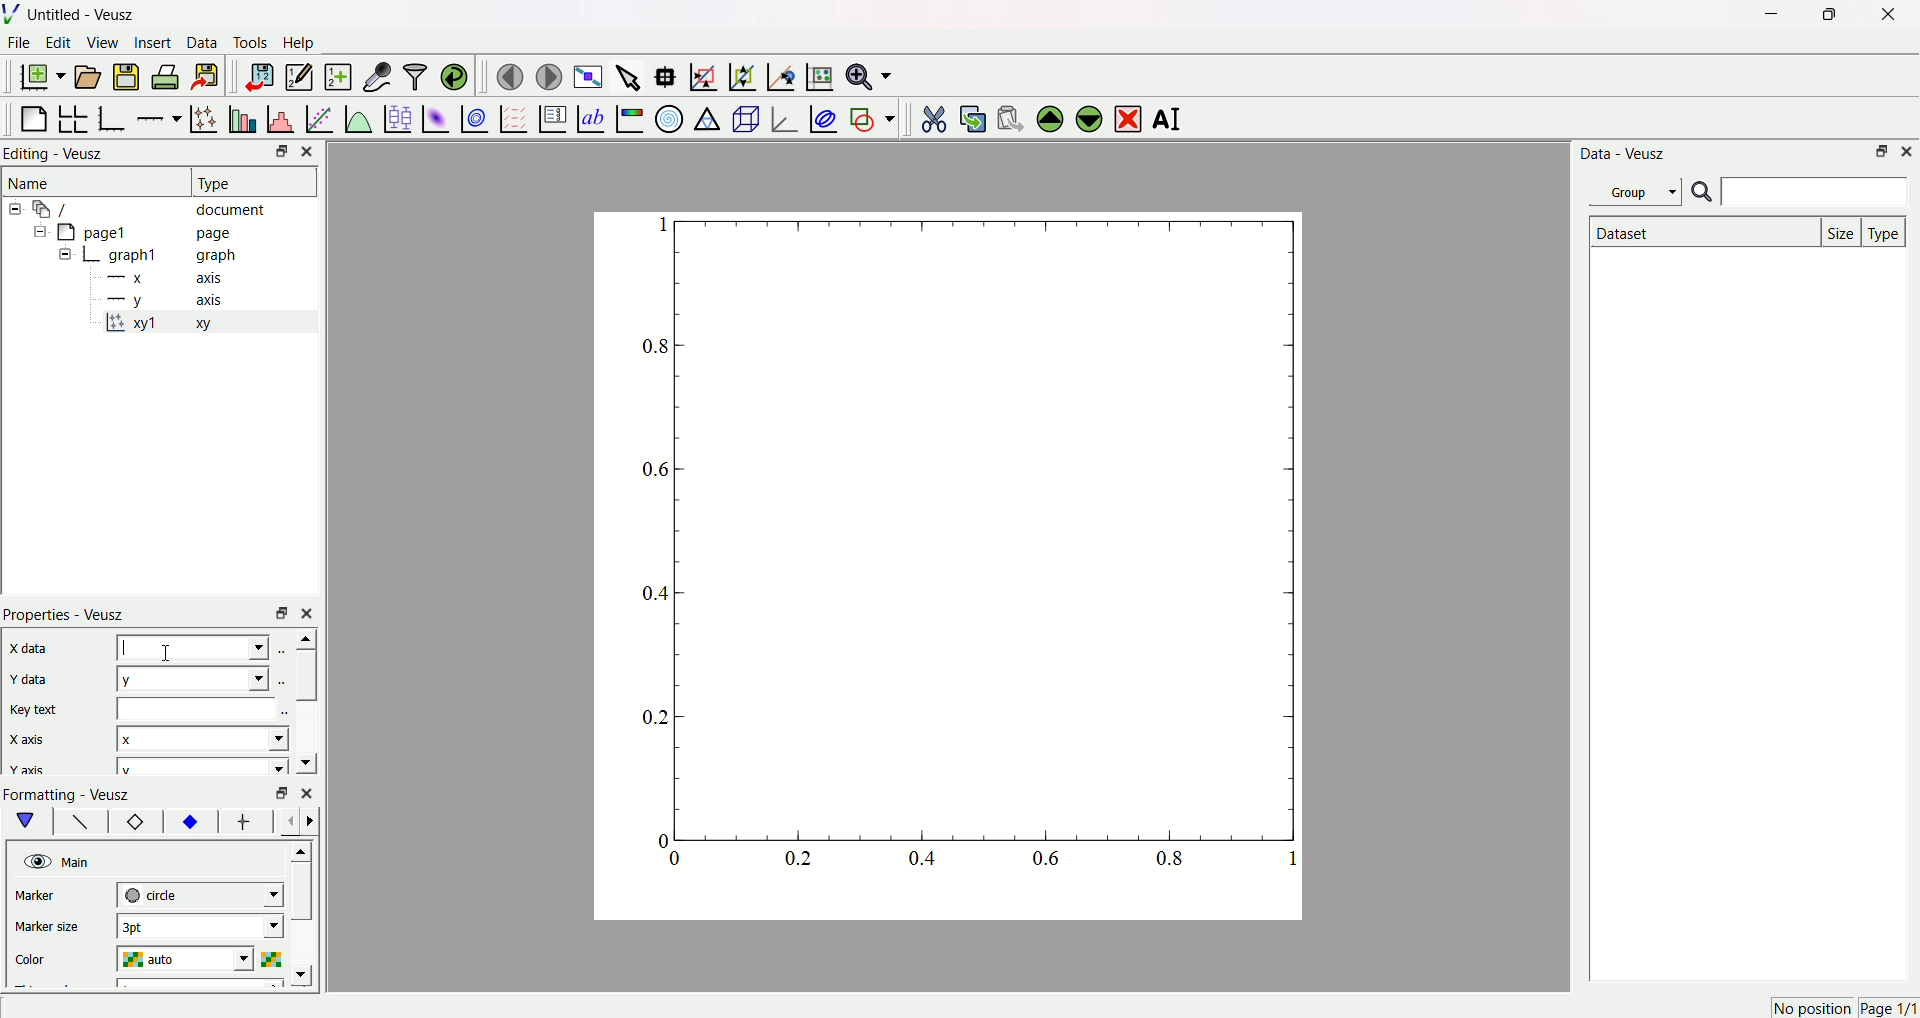  What do you see at coordinates (1127, 117) in the screenshot?
I see `remove the widgets` at bounding box center [1127, 117].